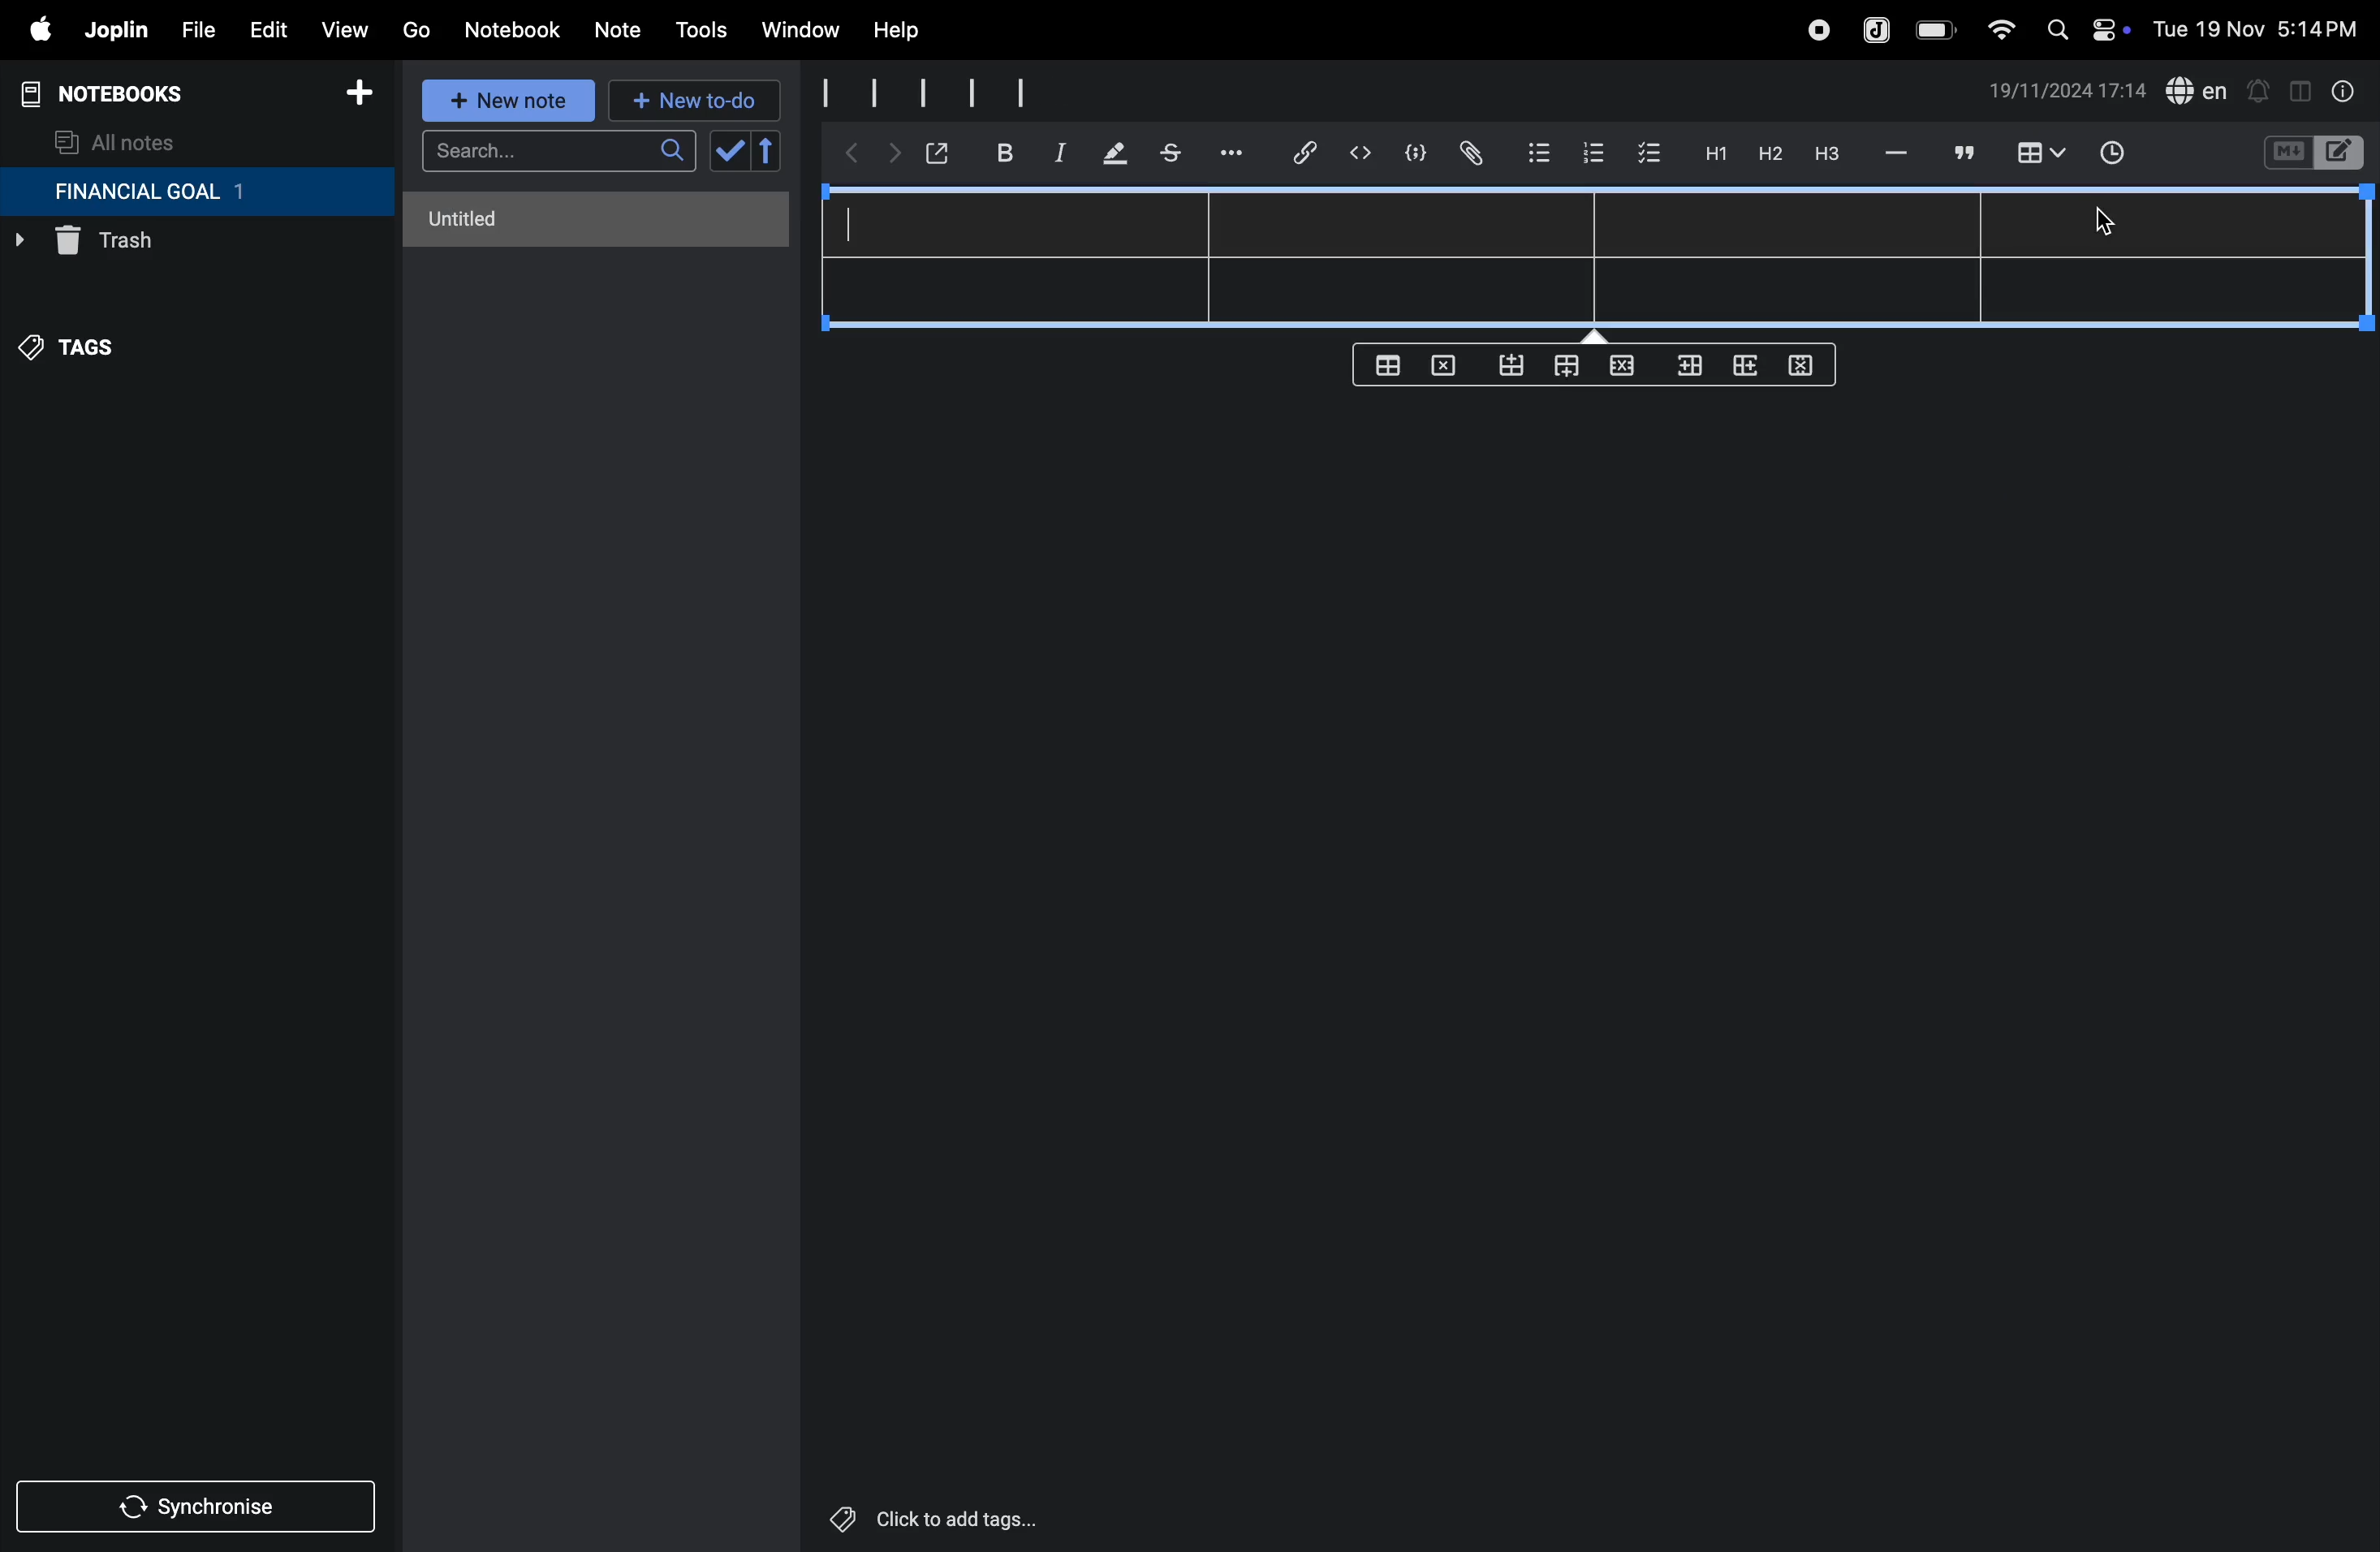 The width and height of the screenshot is (2380, 1552). What do you see at coordinates (2105, 228) in the screenshot?
I see `cursor` at bounding box center [2105, 228].